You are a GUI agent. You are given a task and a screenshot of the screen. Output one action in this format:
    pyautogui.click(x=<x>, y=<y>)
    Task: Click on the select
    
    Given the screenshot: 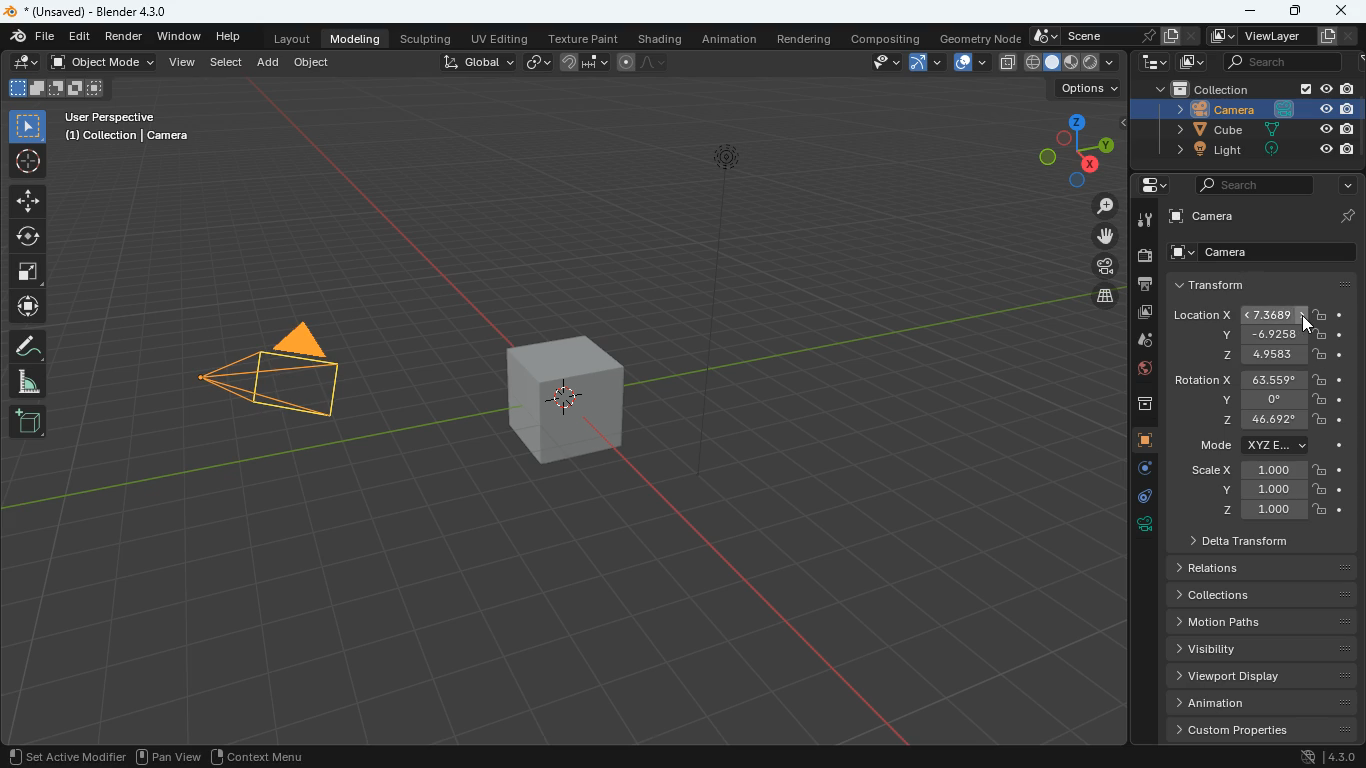 What is the action you would take?
    pyautogui.click(x=27, y=126)
    